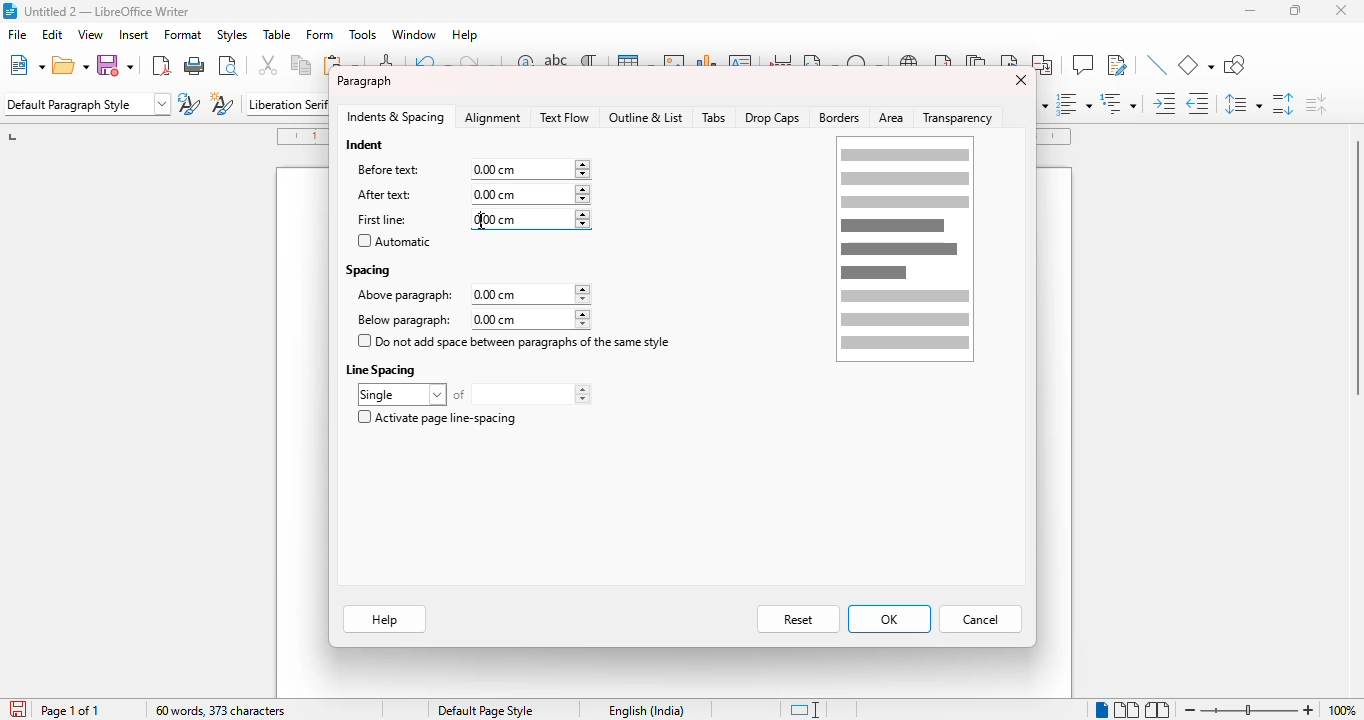 The width and height of the screenshot is (1364, 720). I want to click on set line spacing, so click(1243, 104).